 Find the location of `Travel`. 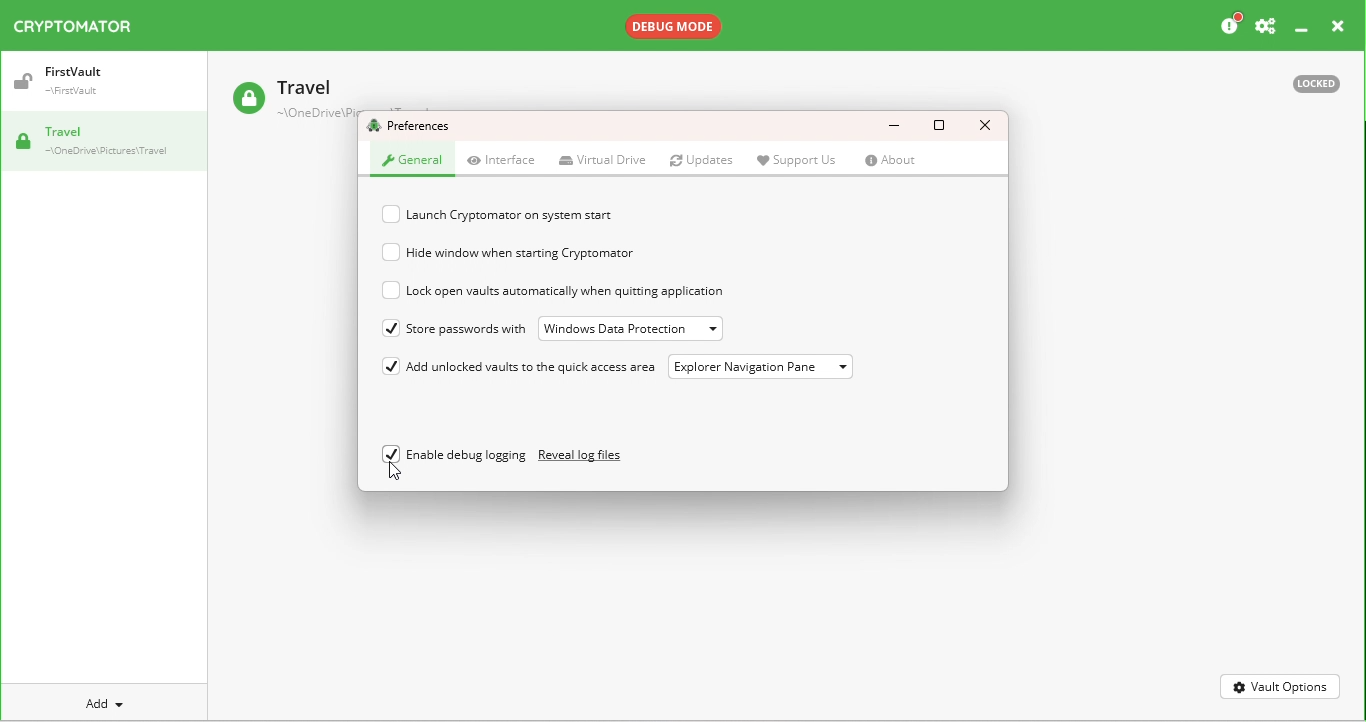

Travel is located at coordinates (290, 107).